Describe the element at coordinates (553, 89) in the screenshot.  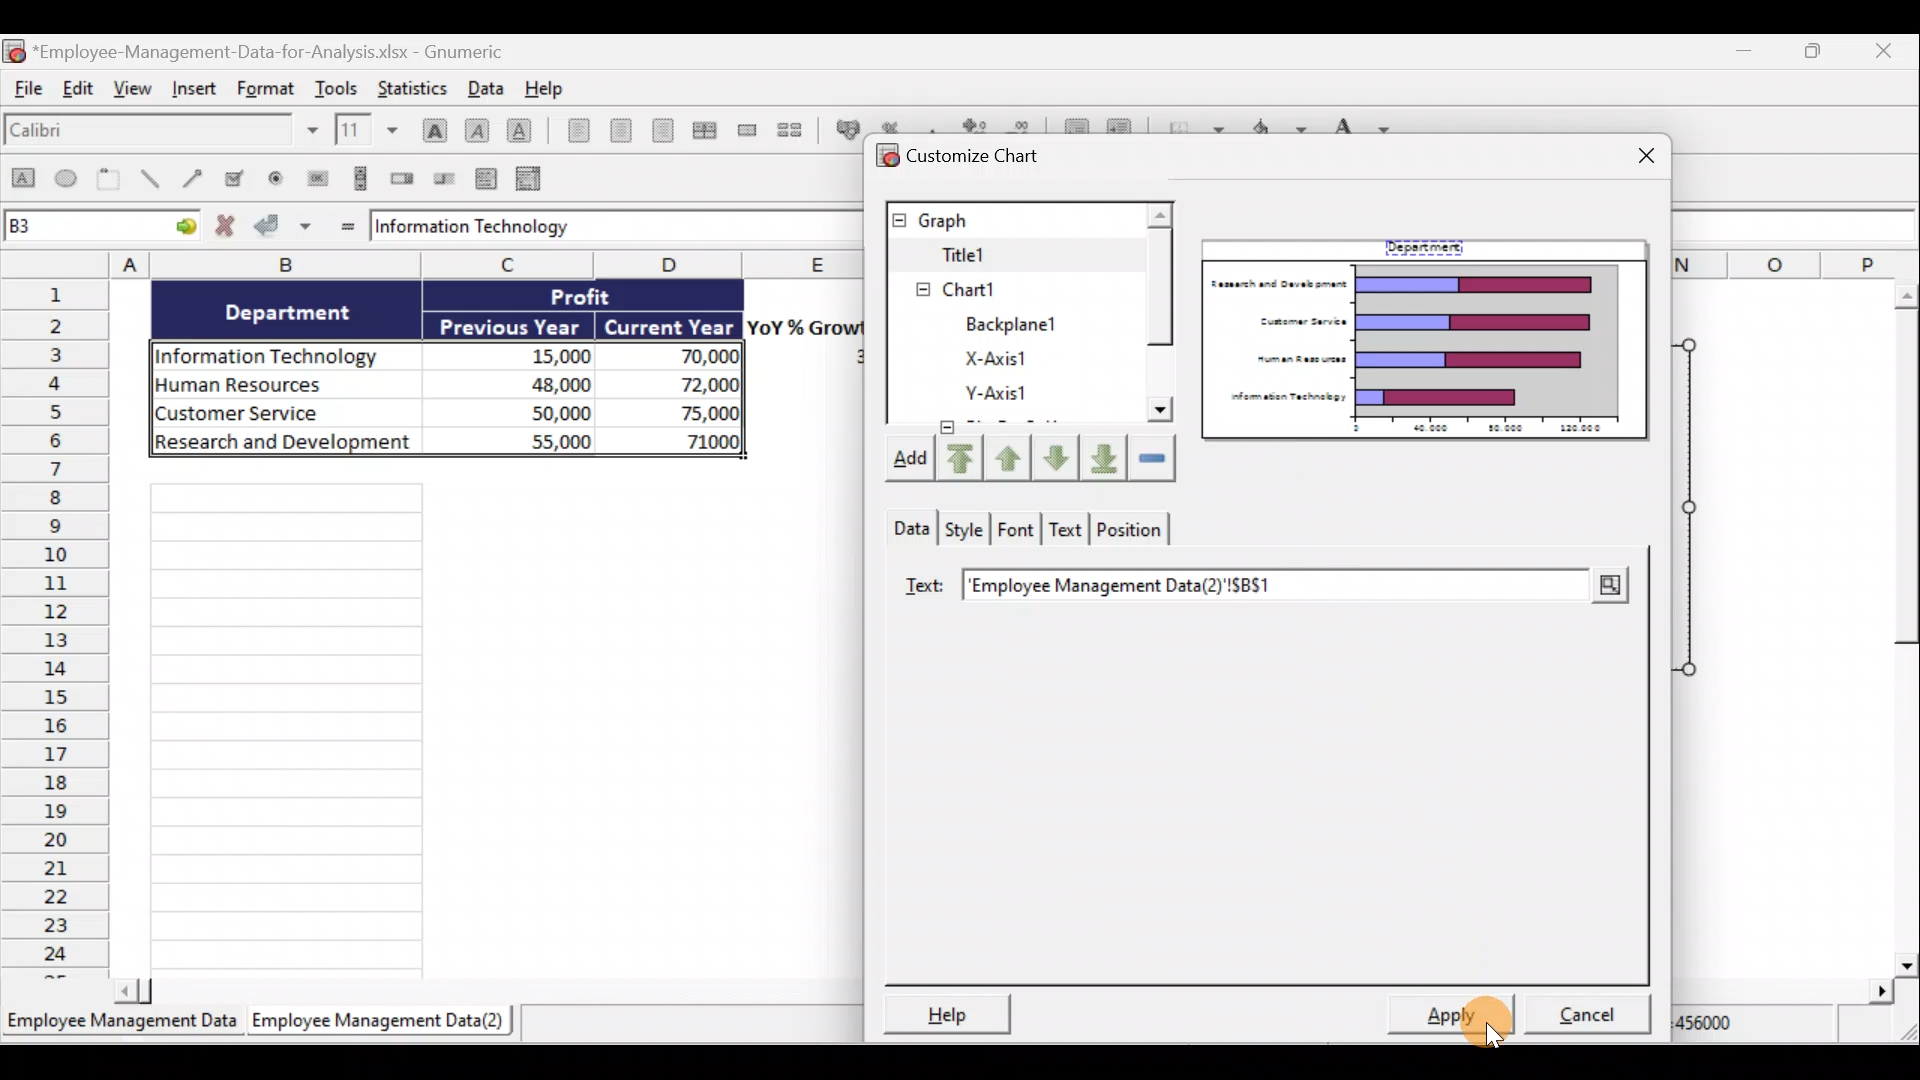
I see `Help` at that location.